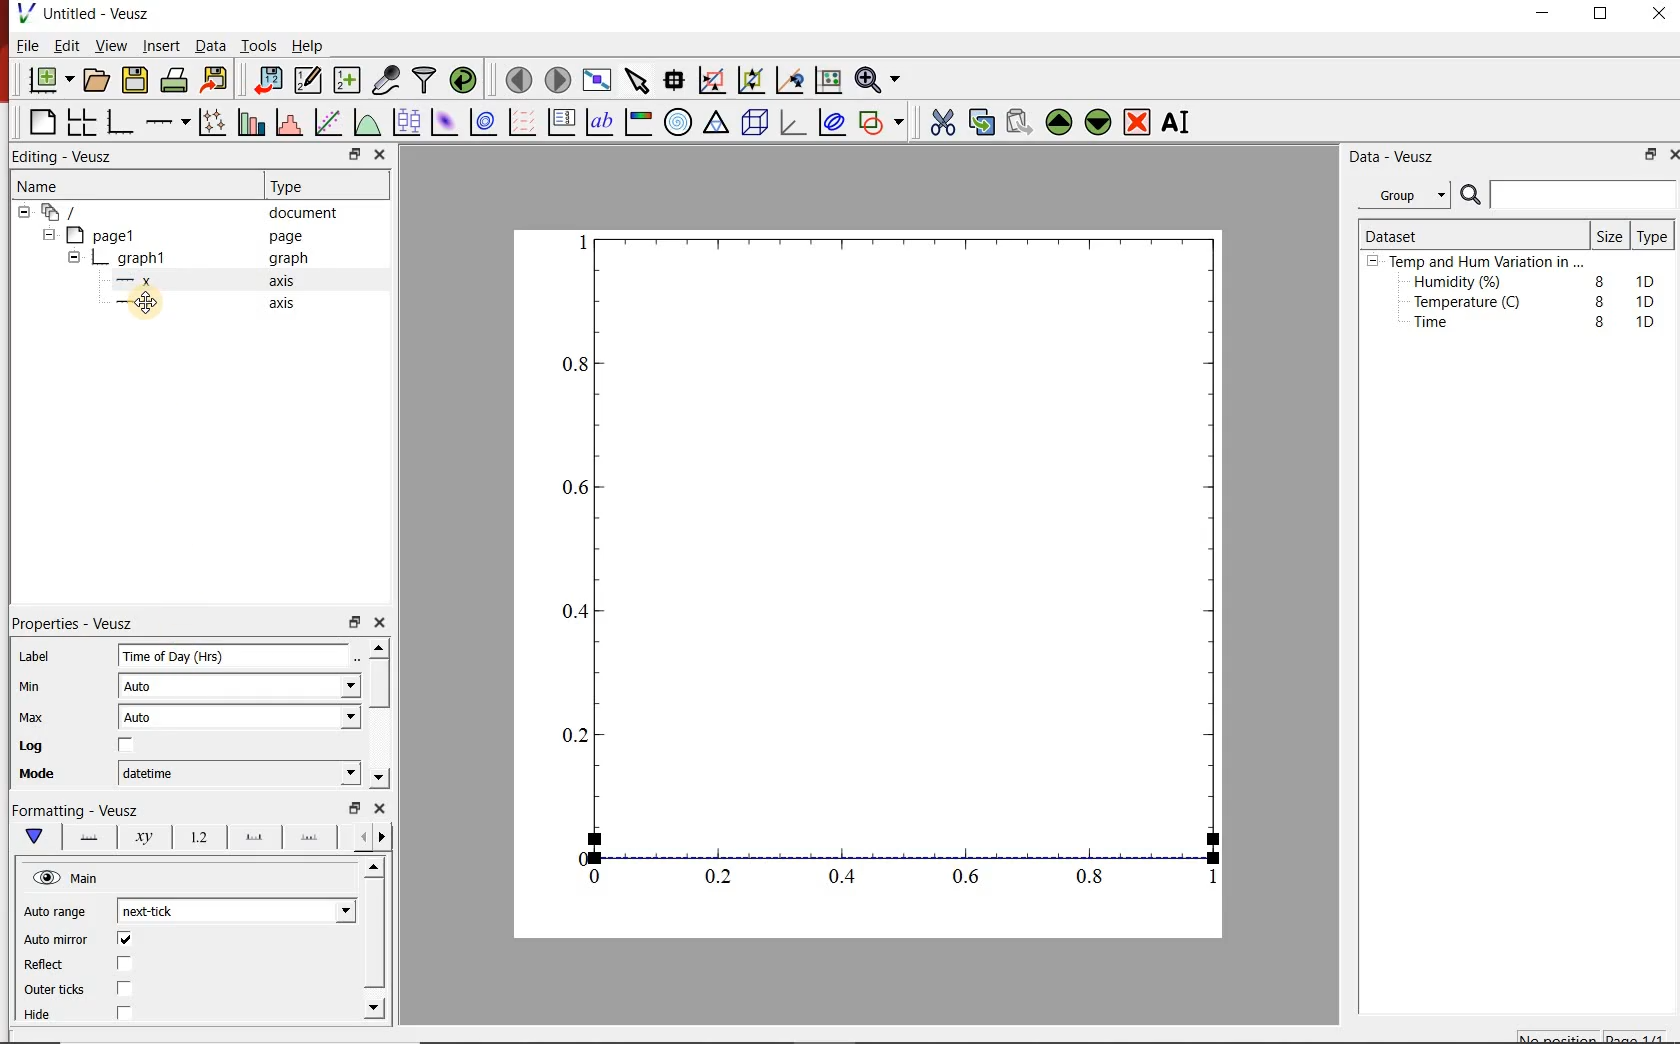 This screenshot has height=1044, width=1680. What do you see at coordinates (40, 653) in the screenshot?
I see `Label` at bounding box center [40, 653].